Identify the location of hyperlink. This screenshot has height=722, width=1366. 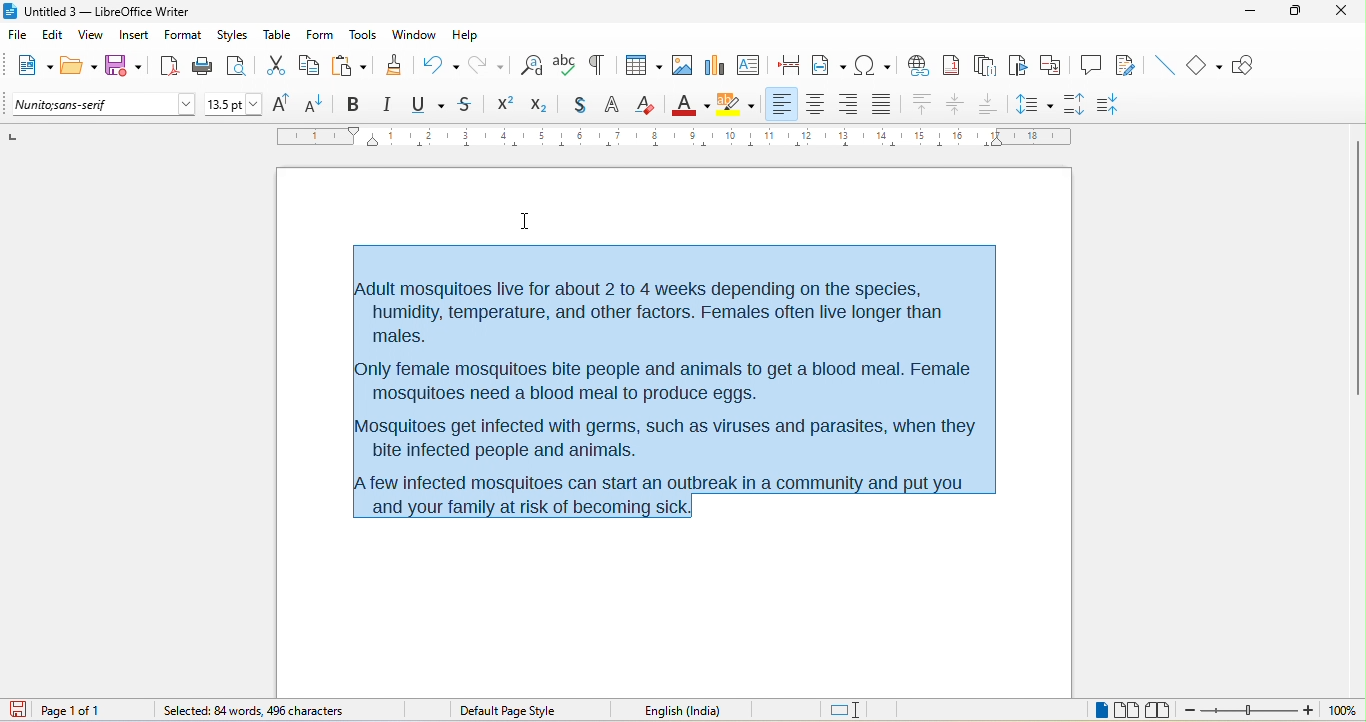
(917, 63).